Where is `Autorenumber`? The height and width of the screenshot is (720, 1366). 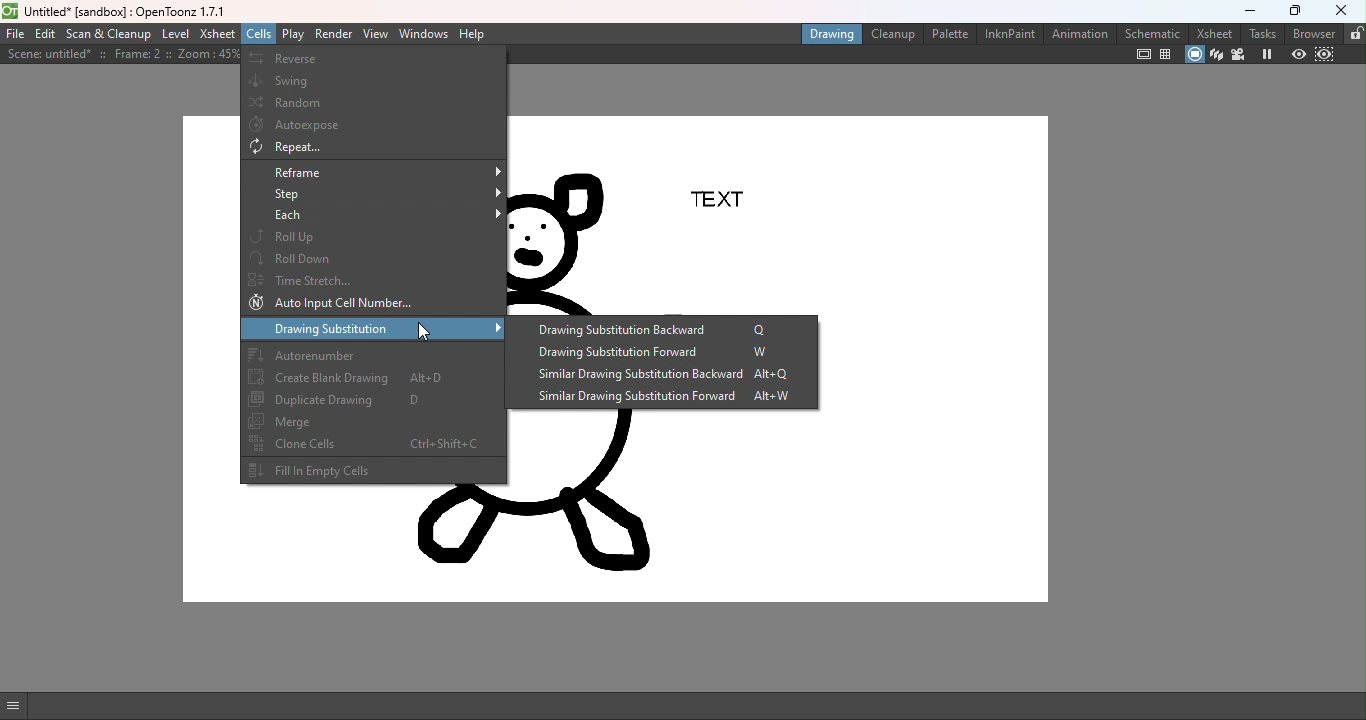
Autorenumber is located at coordinates (374, 355).